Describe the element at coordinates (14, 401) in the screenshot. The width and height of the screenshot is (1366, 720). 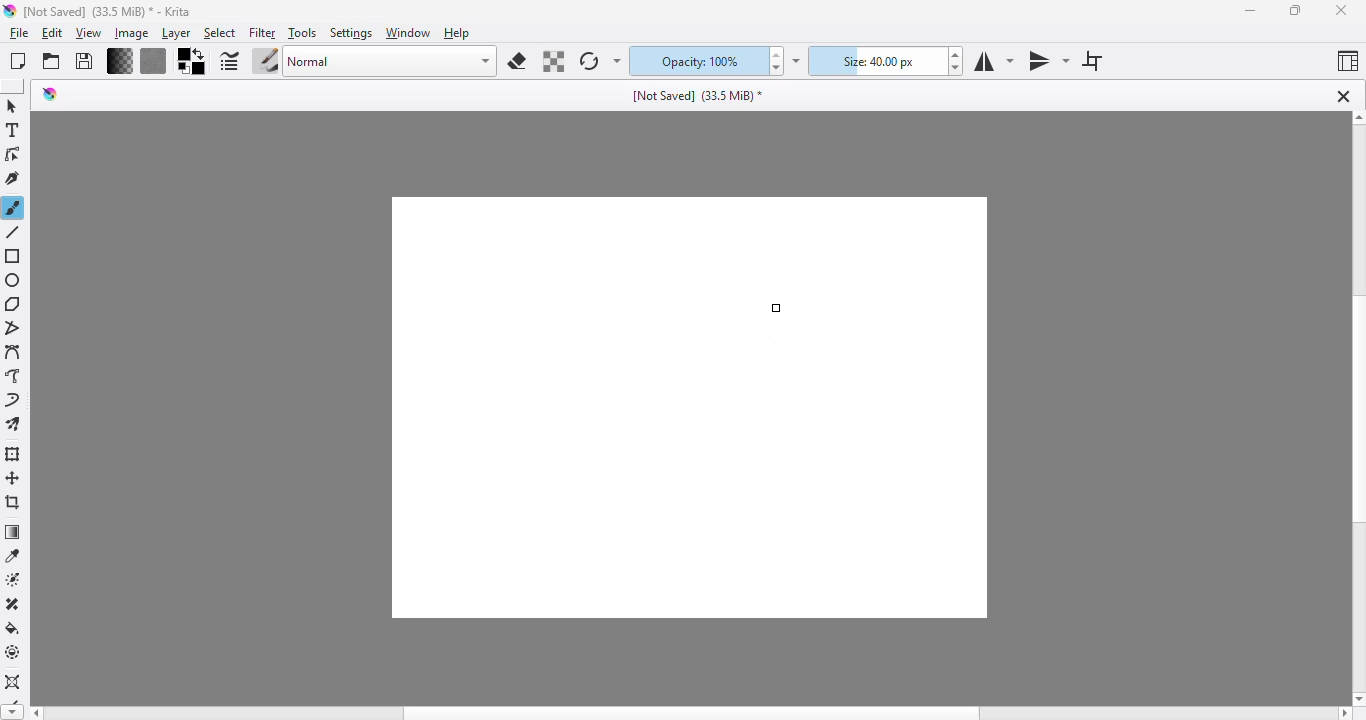
I see `dynamic brush tool` at that location.